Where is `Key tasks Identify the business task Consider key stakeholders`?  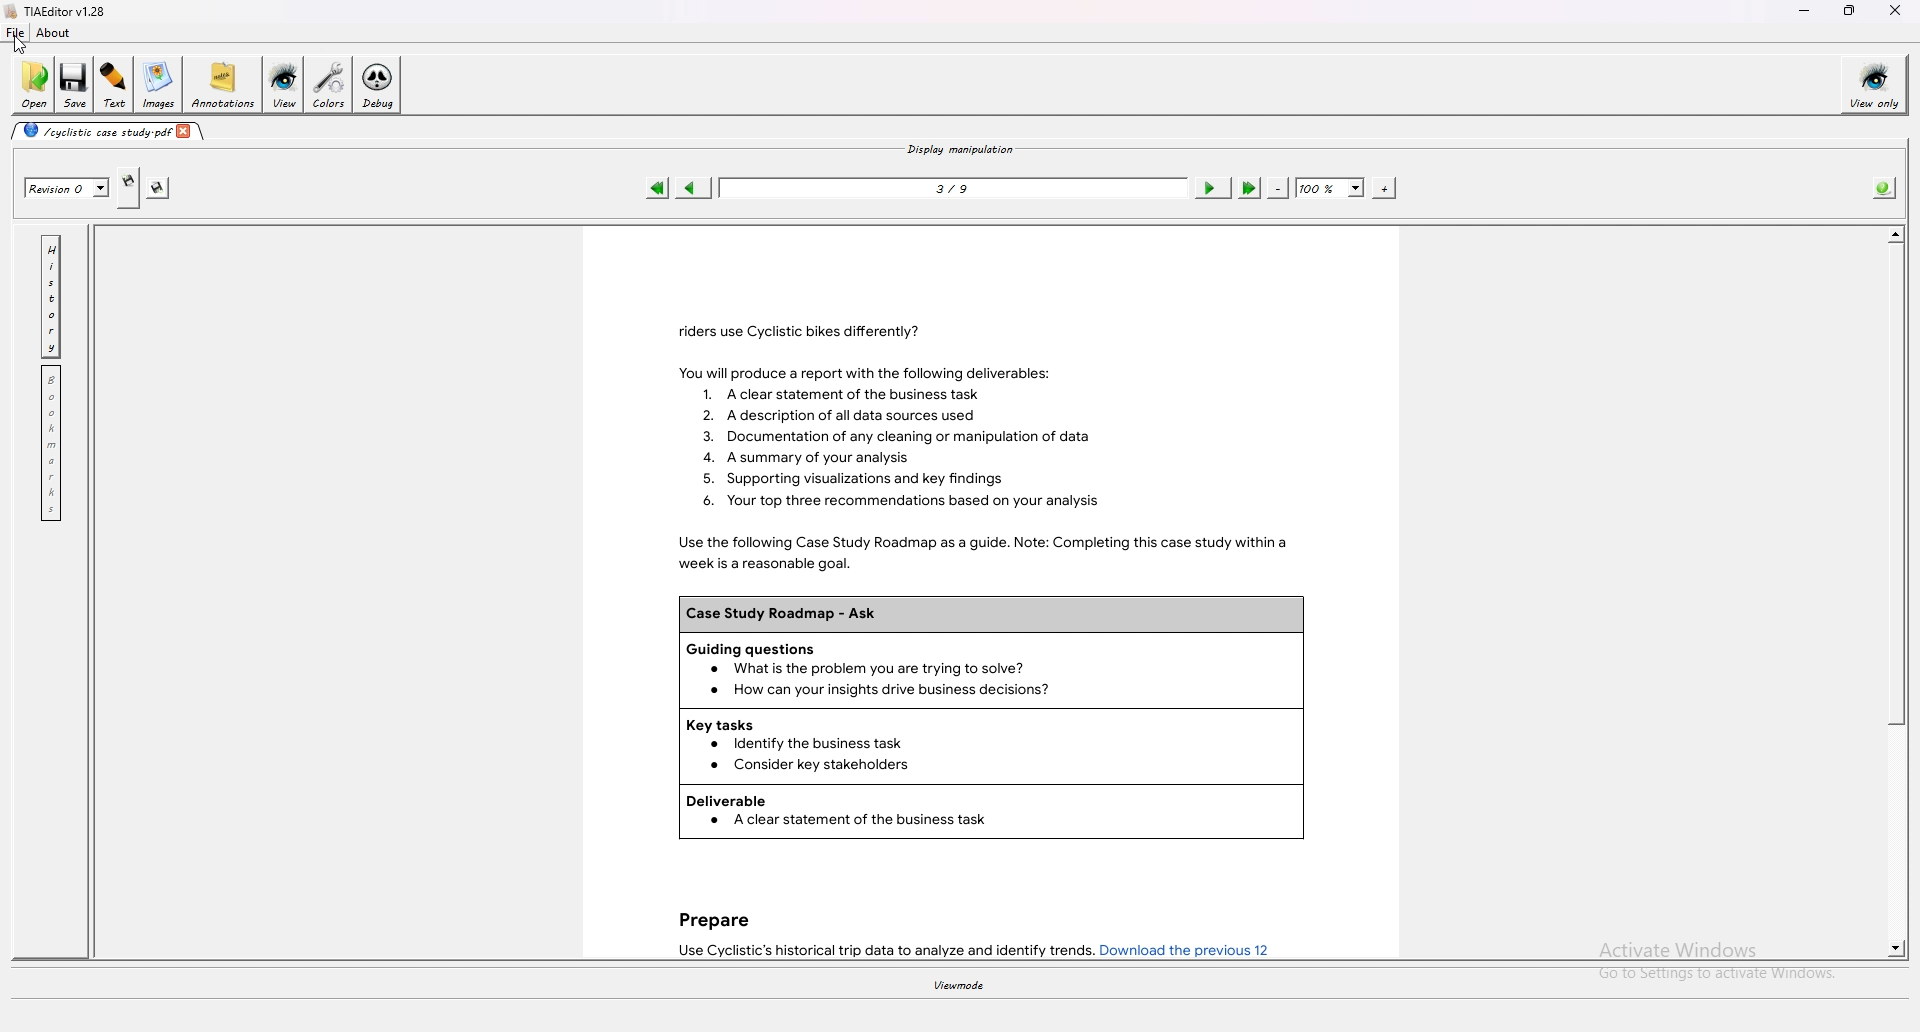 Key tasks Identify the business task Consider key stakeholders is located at coordinates (992, 747).